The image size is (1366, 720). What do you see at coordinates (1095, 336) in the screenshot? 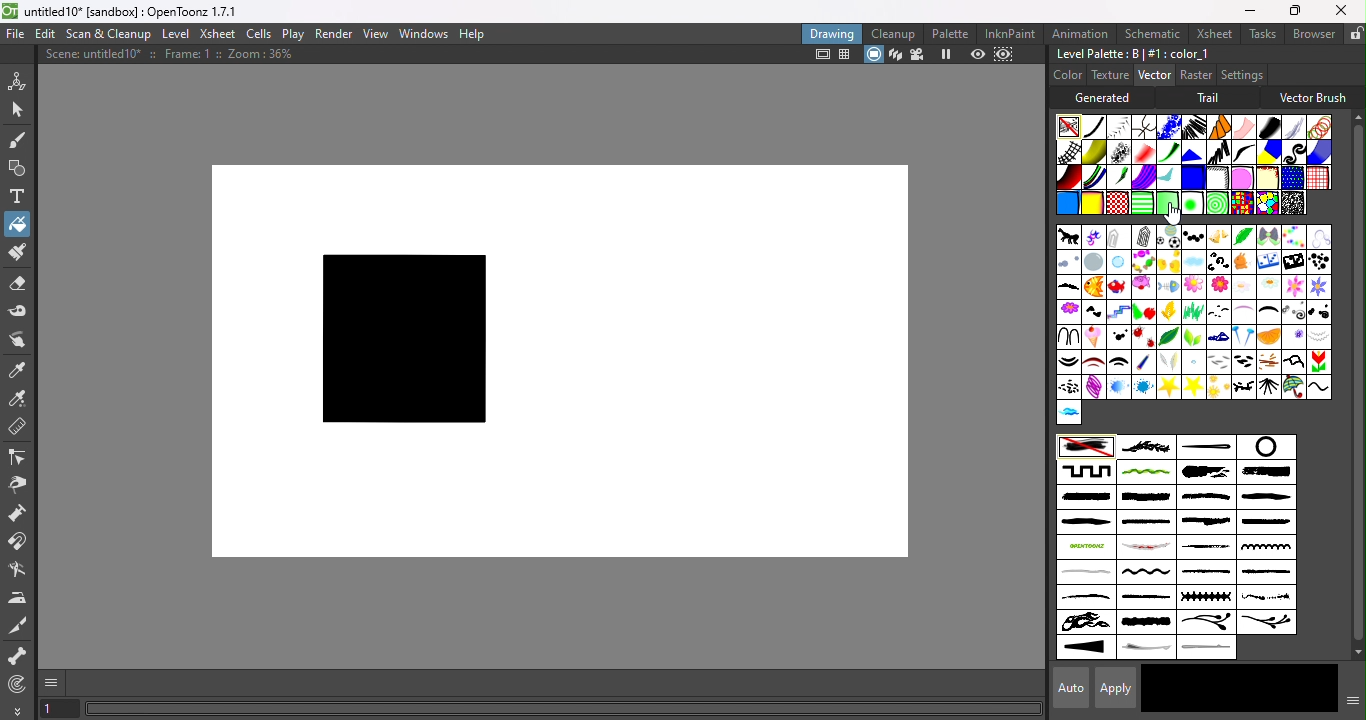
I see `icecream` at bounding box center [1095, 336].